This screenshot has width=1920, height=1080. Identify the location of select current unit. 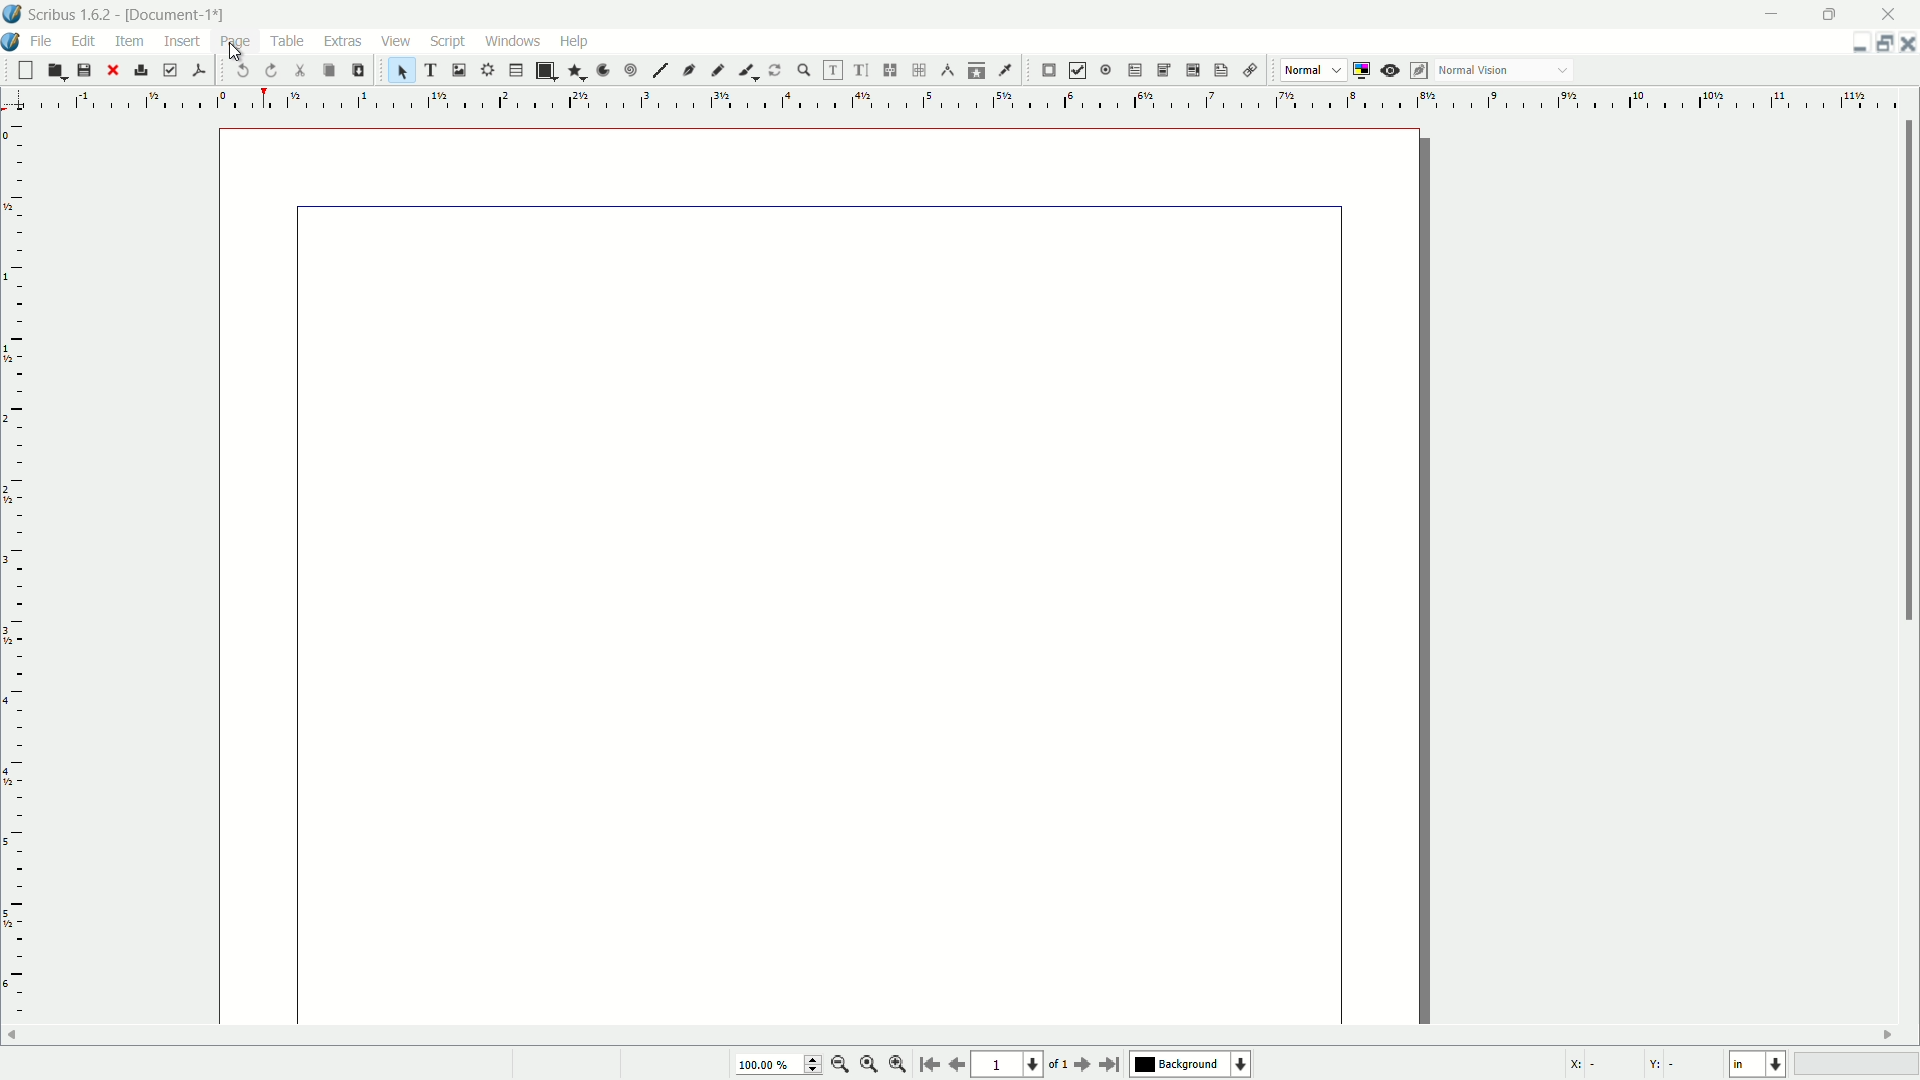
(1756, 1065).